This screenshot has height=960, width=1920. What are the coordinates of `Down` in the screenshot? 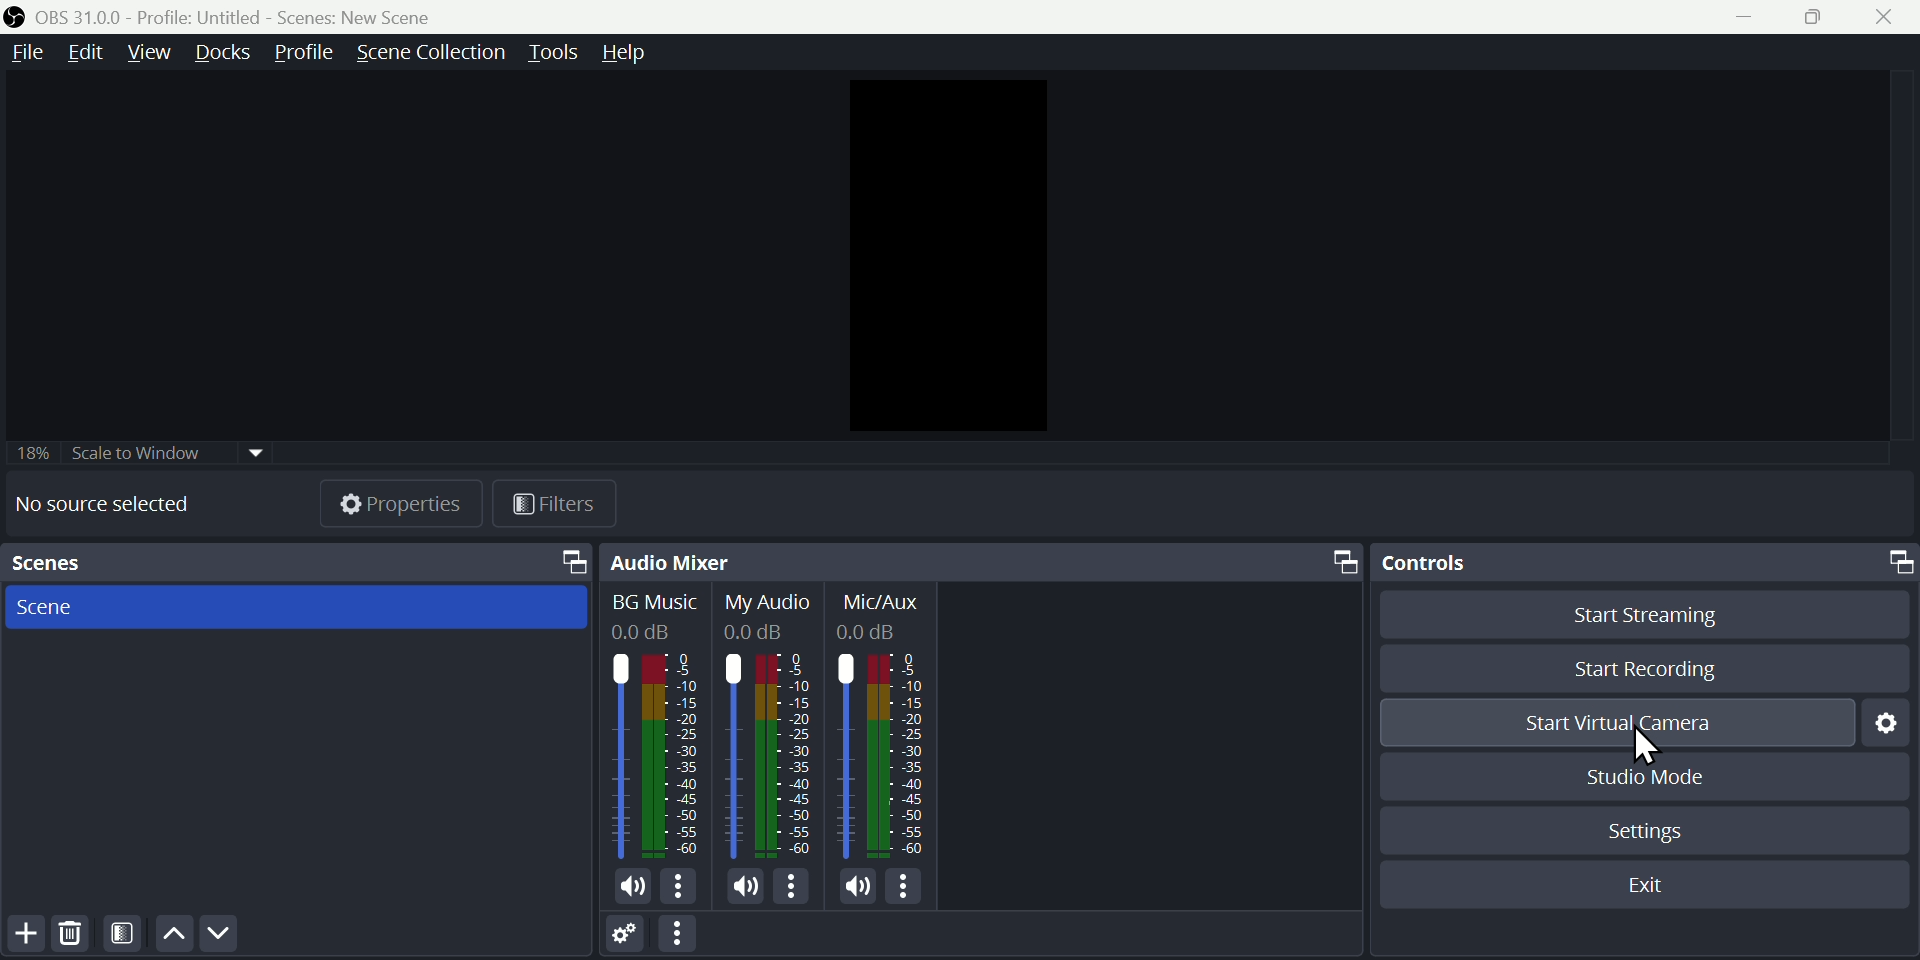 It's located at (217, 933).